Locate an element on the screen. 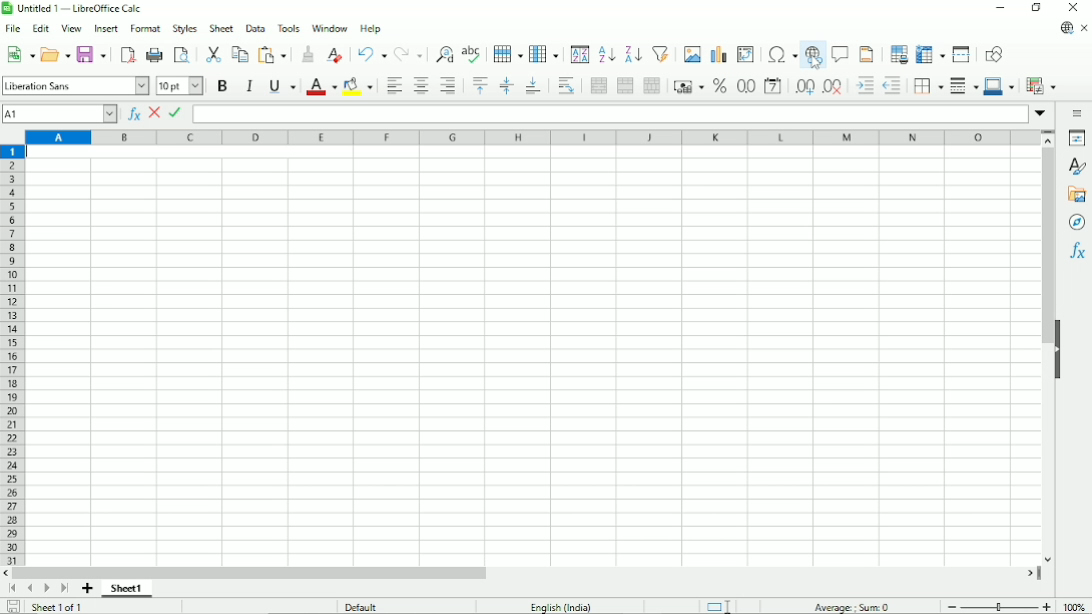 This screenshot has height=614, width=1092. Format is located at coordinates (145, 29).